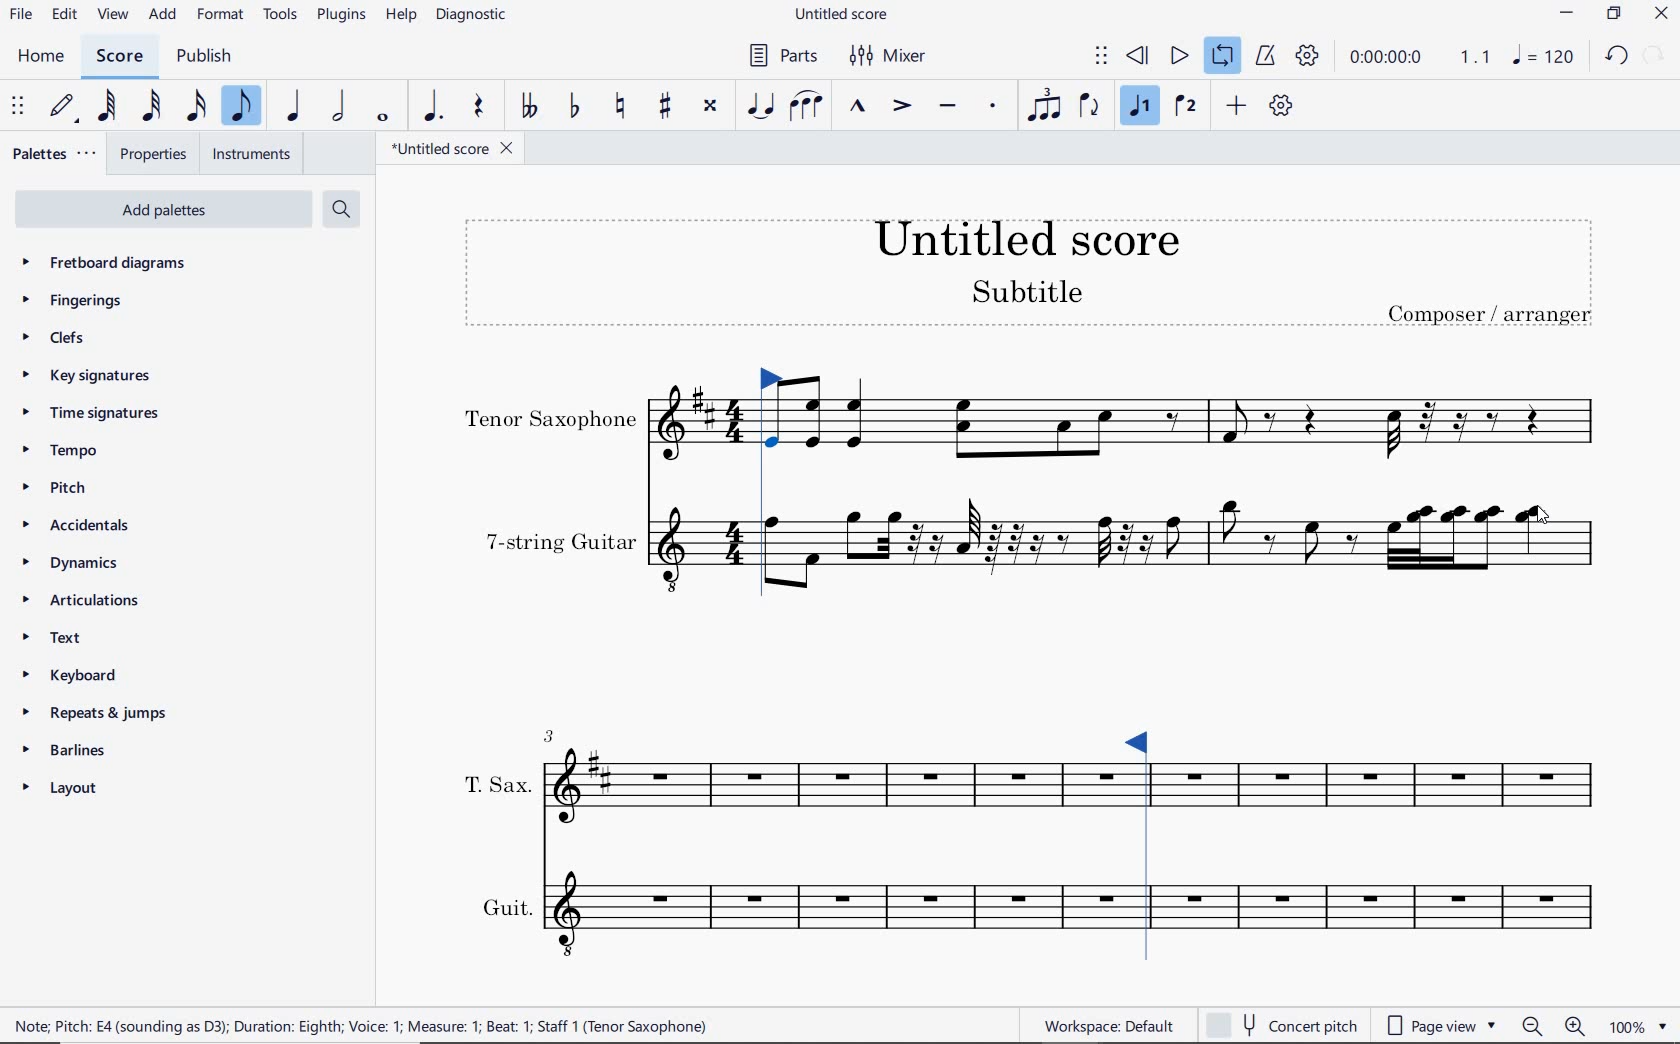 The image size is (1680, 1044). I want to click on PLAYBACK SETTINGS, so click(1309, 57).